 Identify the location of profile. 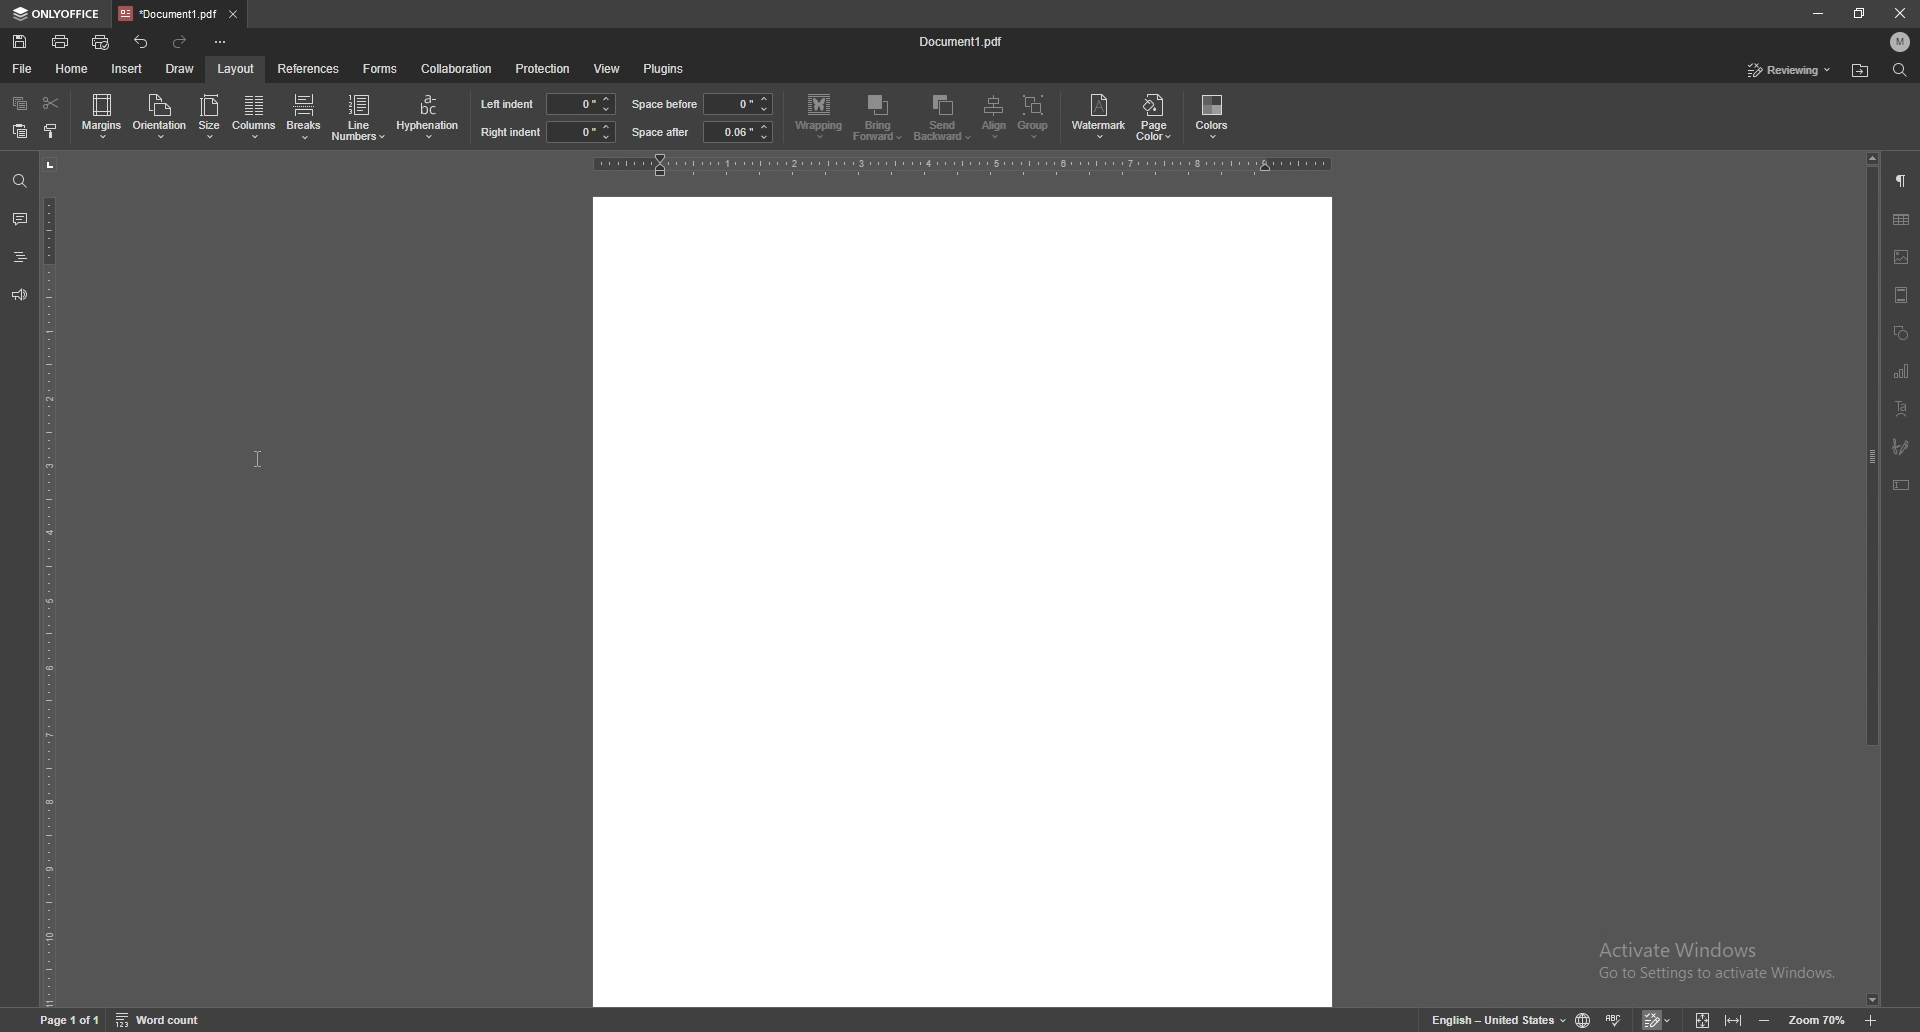
(1902, 41).